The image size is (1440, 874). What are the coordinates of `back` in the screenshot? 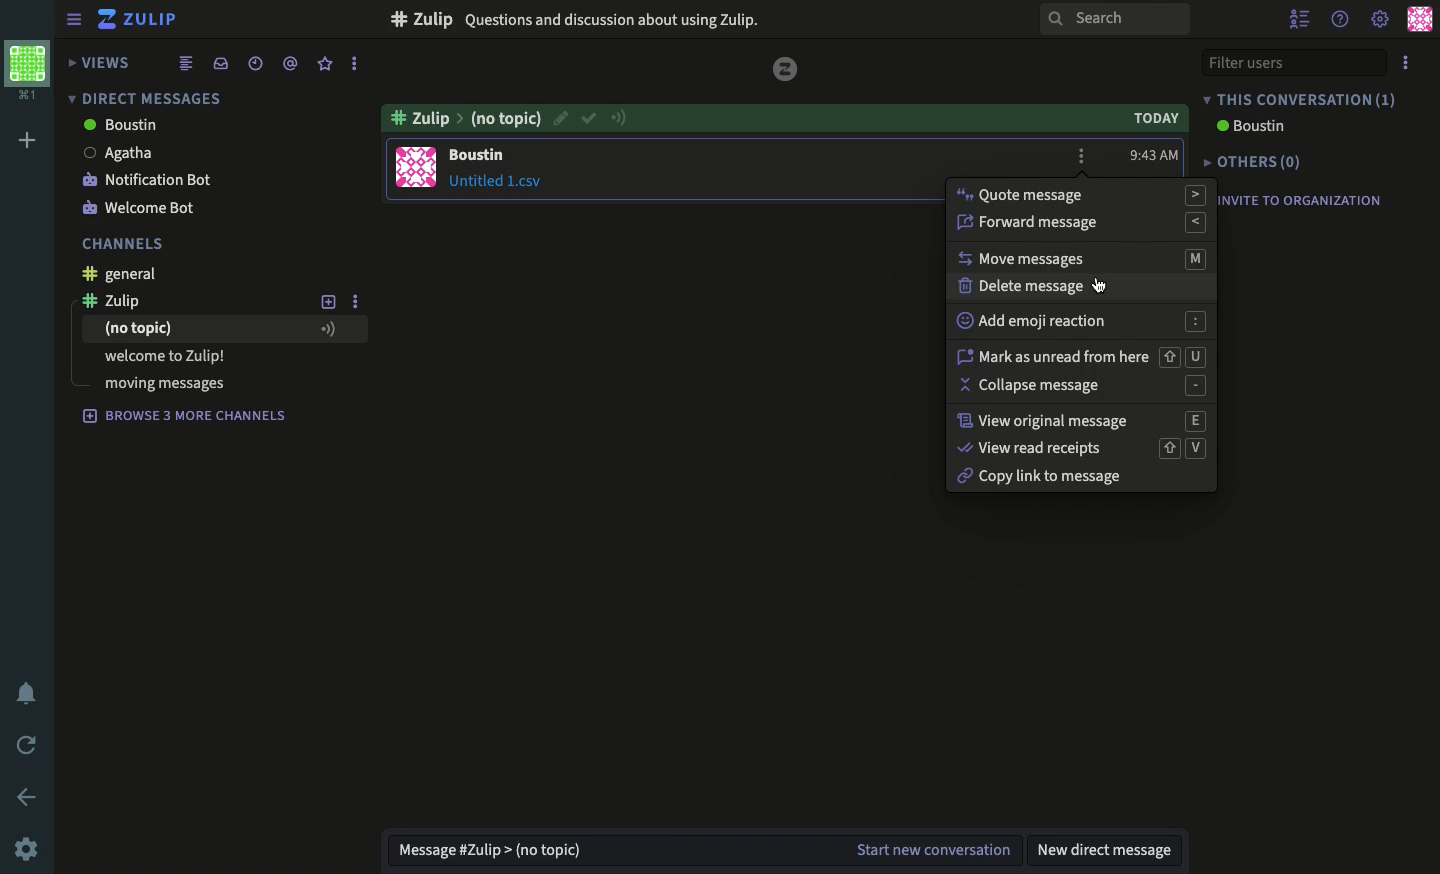 It's located at (26, 795).